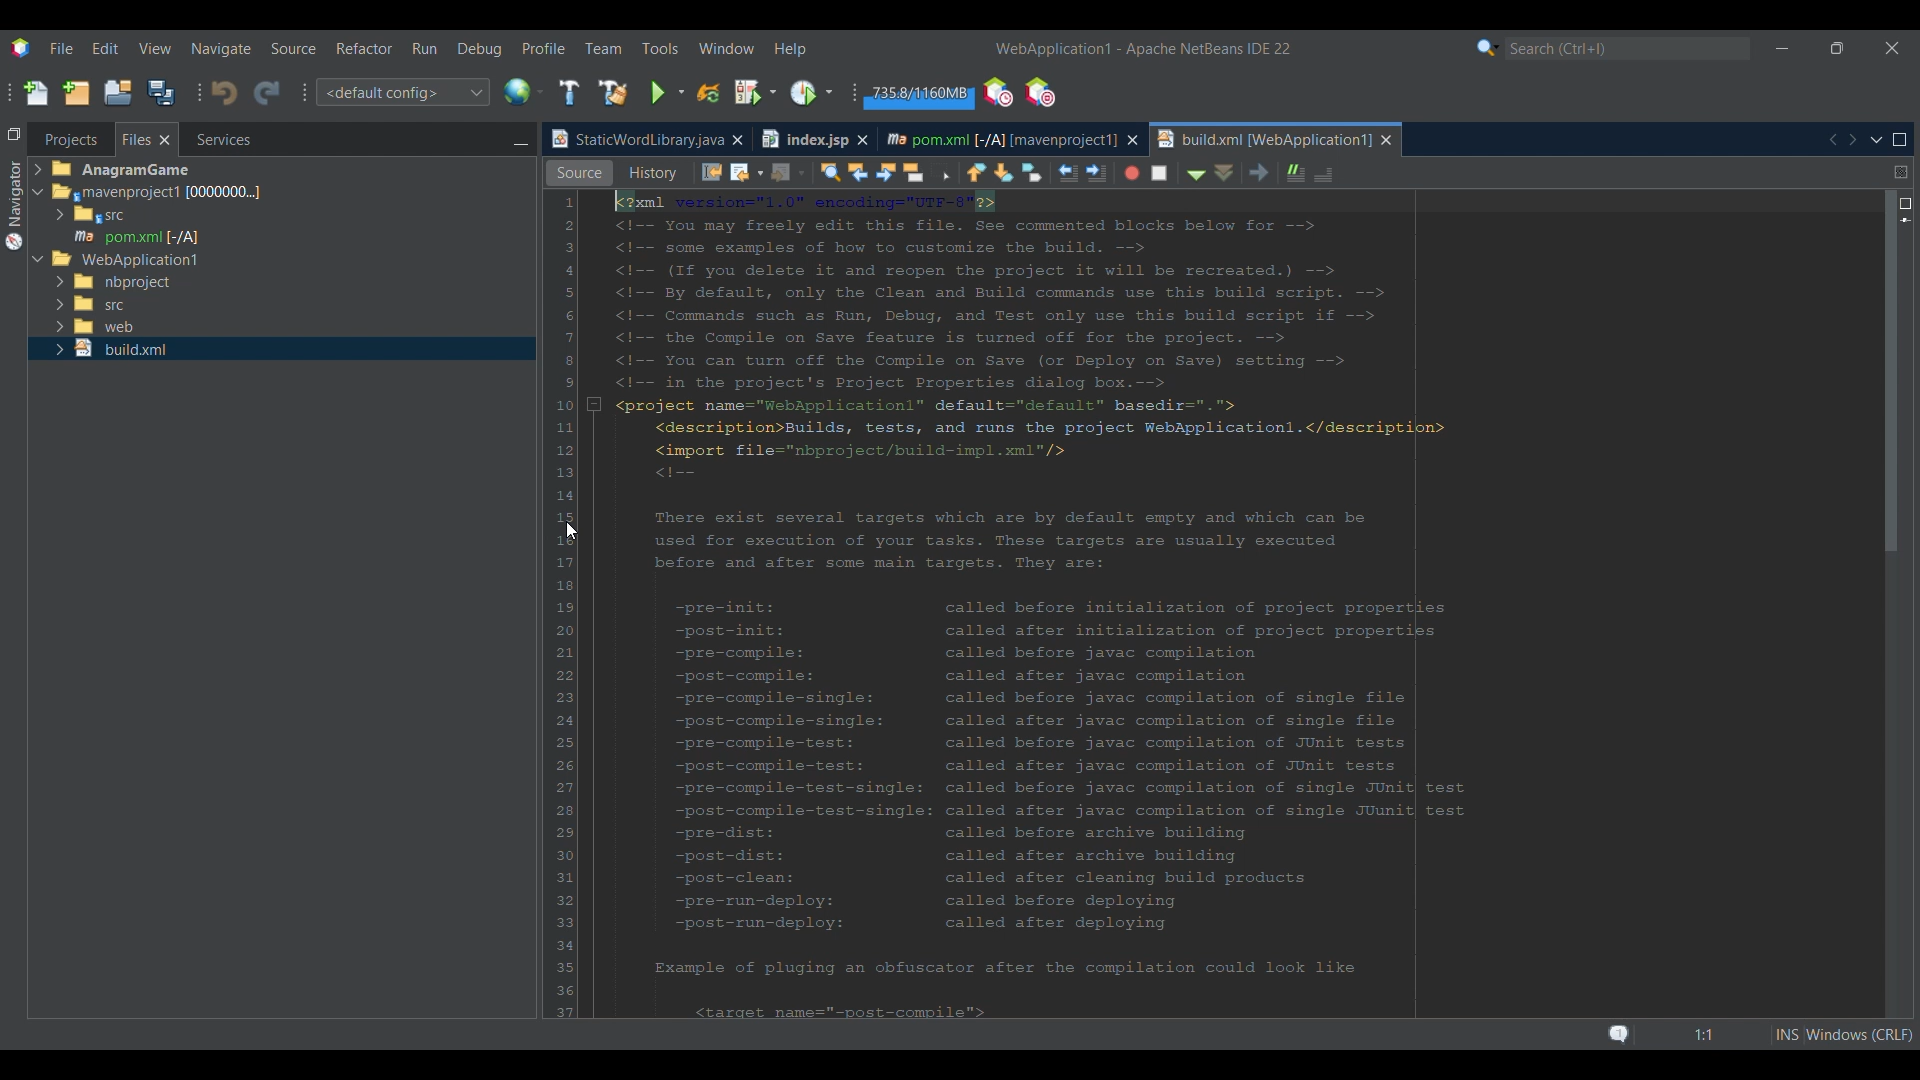 Image resolution: width=1920 pixels, height=1080 pixels. I want to click on Minimize, so click(520, 141).